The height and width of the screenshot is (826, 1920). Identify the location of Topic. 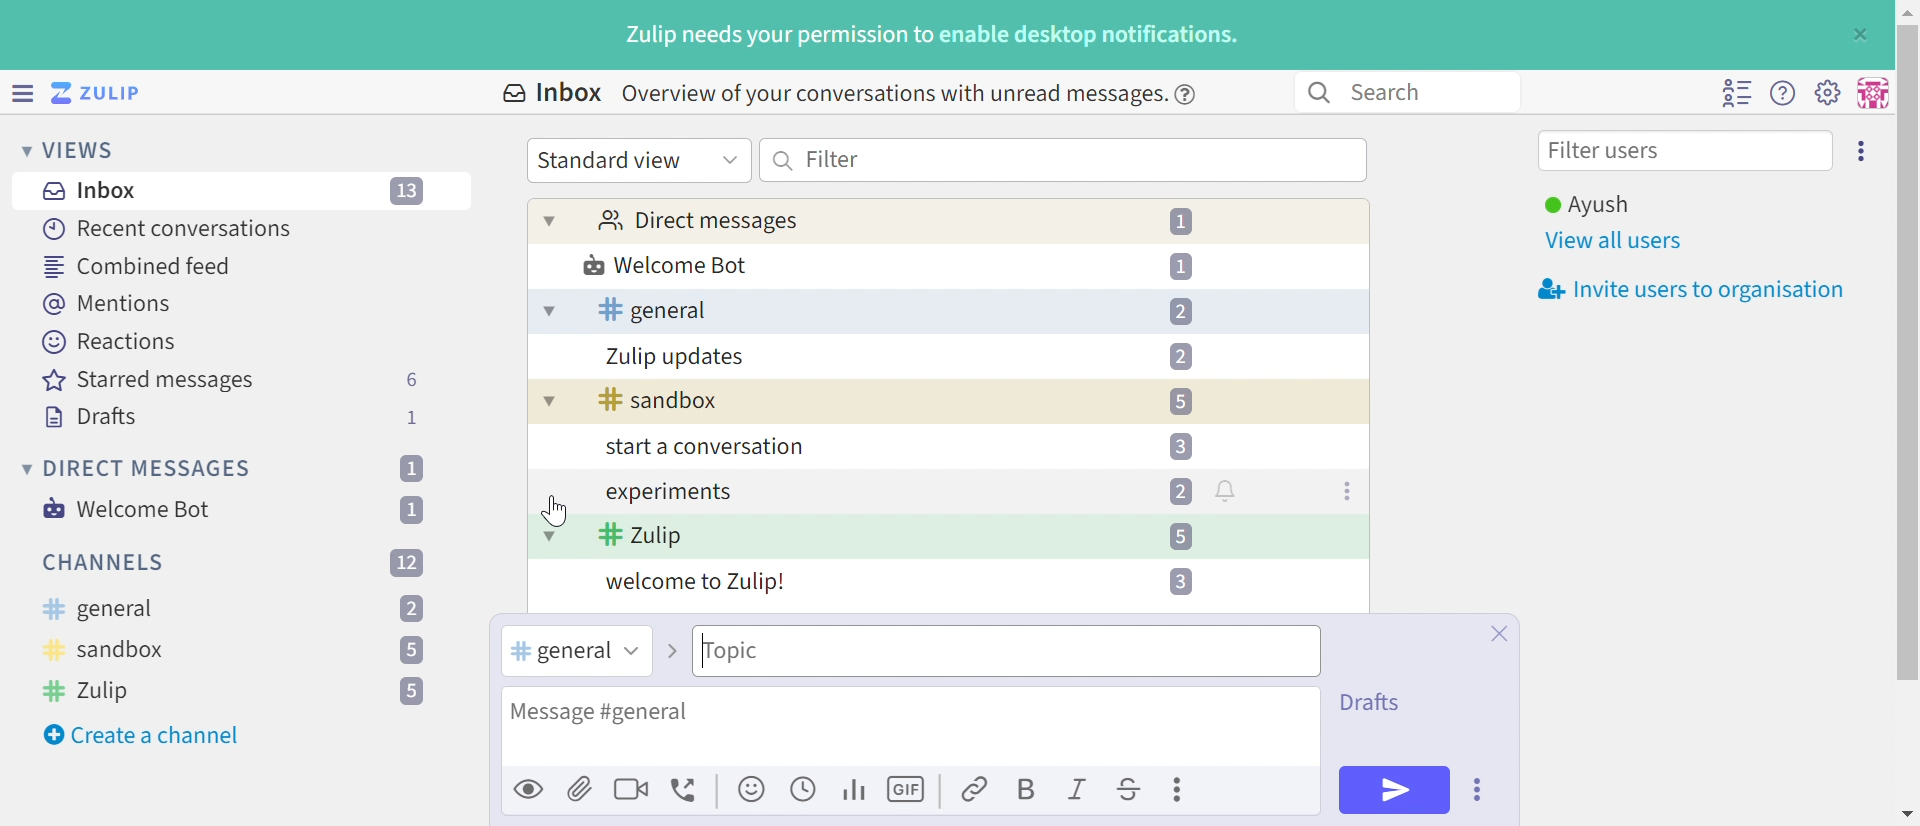
(837, 651).